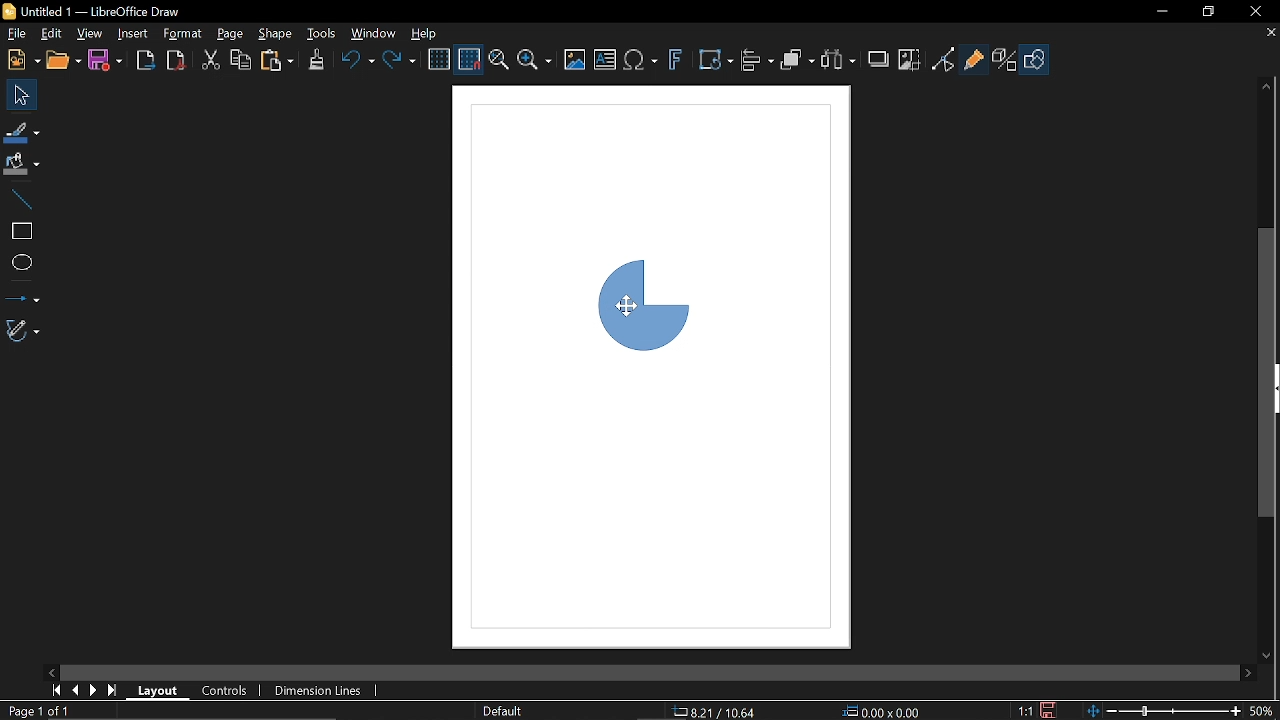 This screenshot has width=1280, height=720. I want to click on rectangle, so click(18, 232).